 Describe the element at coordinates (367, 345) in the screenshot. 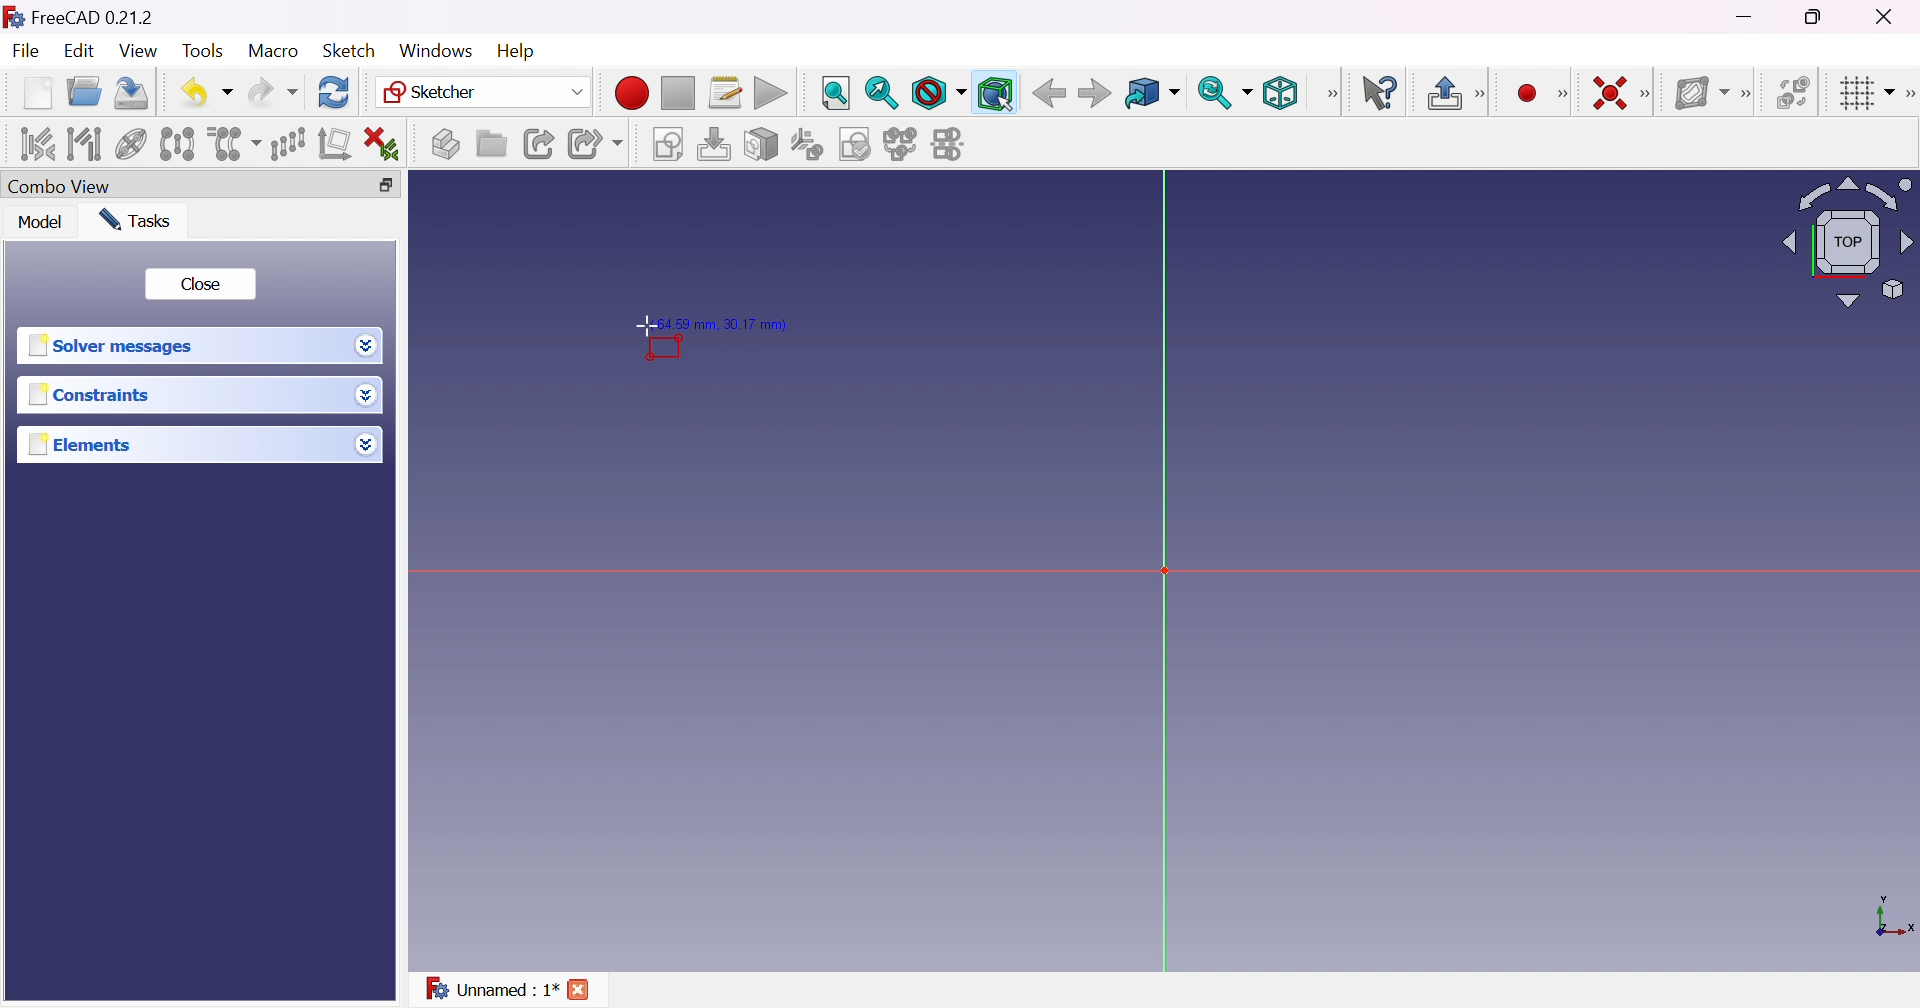

I see `Drop down` at that location.